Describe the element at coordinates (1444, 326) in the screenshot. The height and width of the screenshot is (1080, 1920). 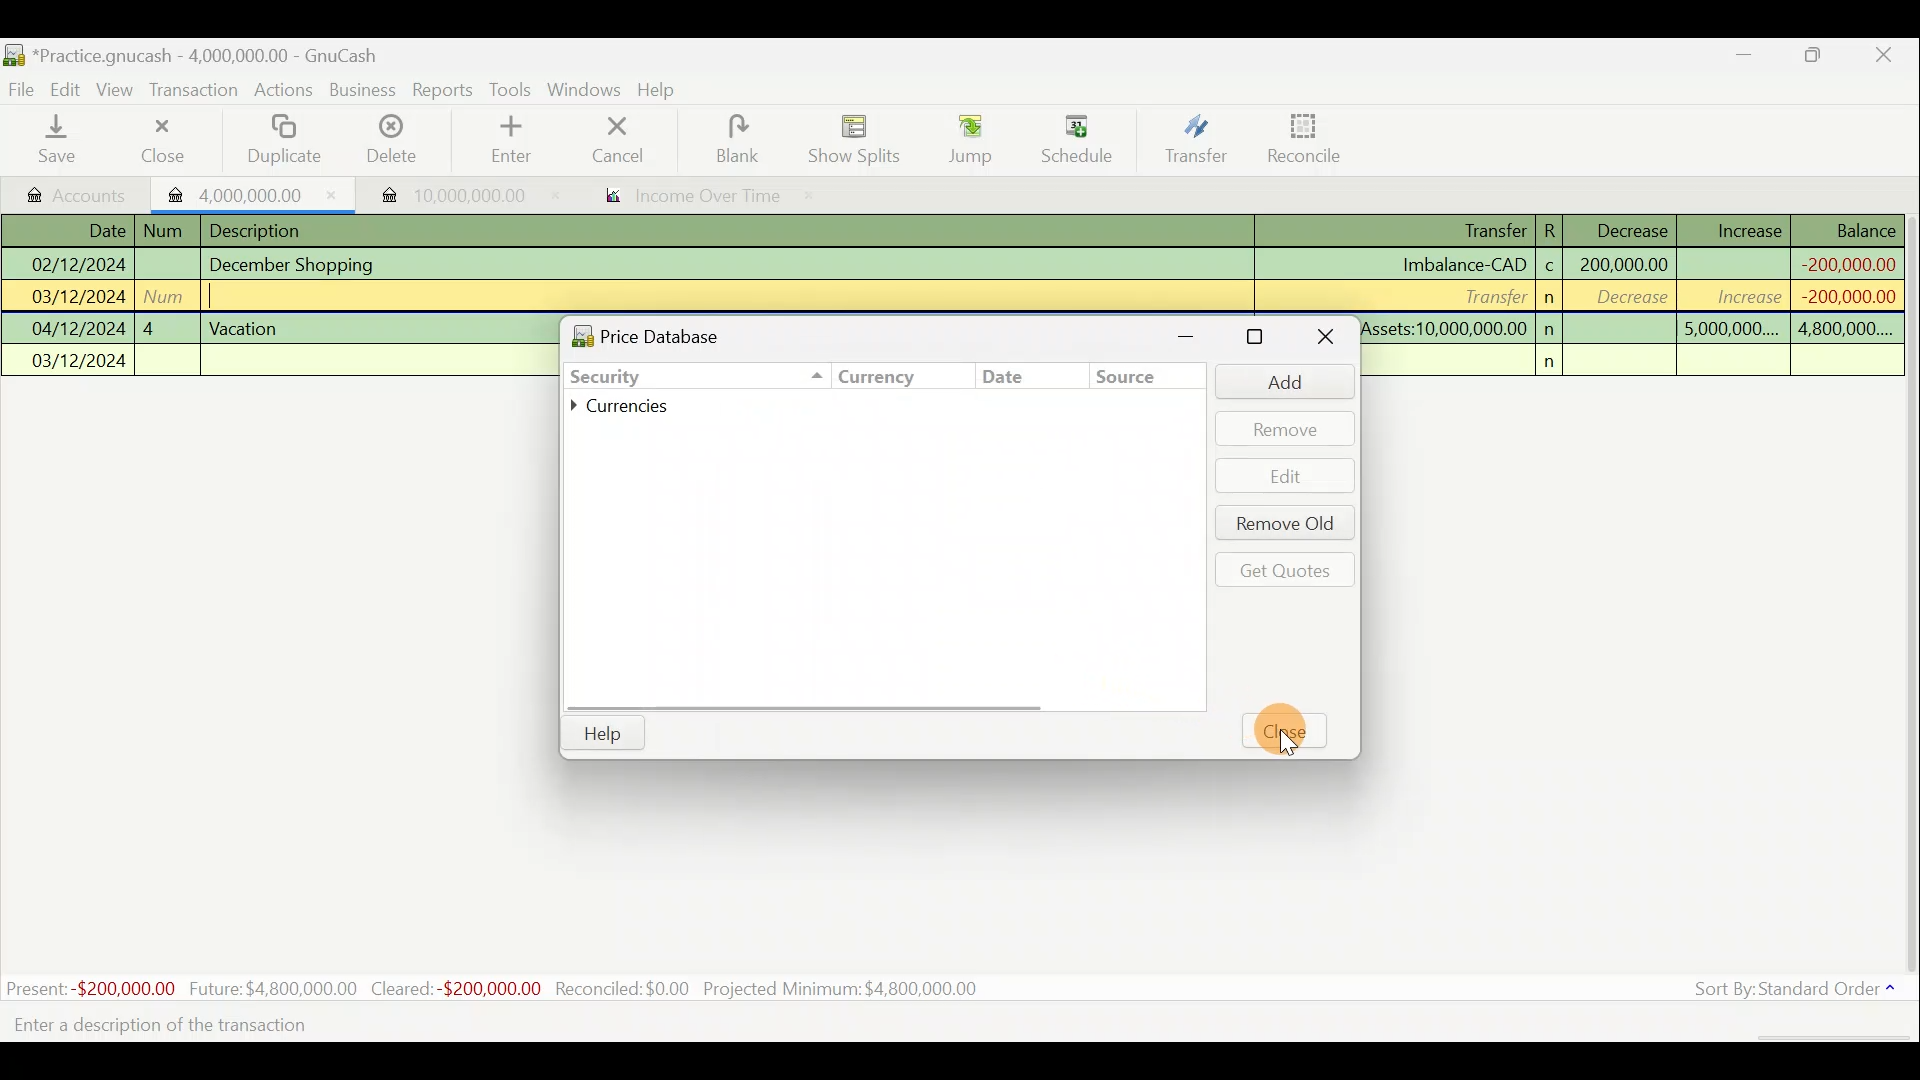
I see `Assets:10,000,000.00` at that location.